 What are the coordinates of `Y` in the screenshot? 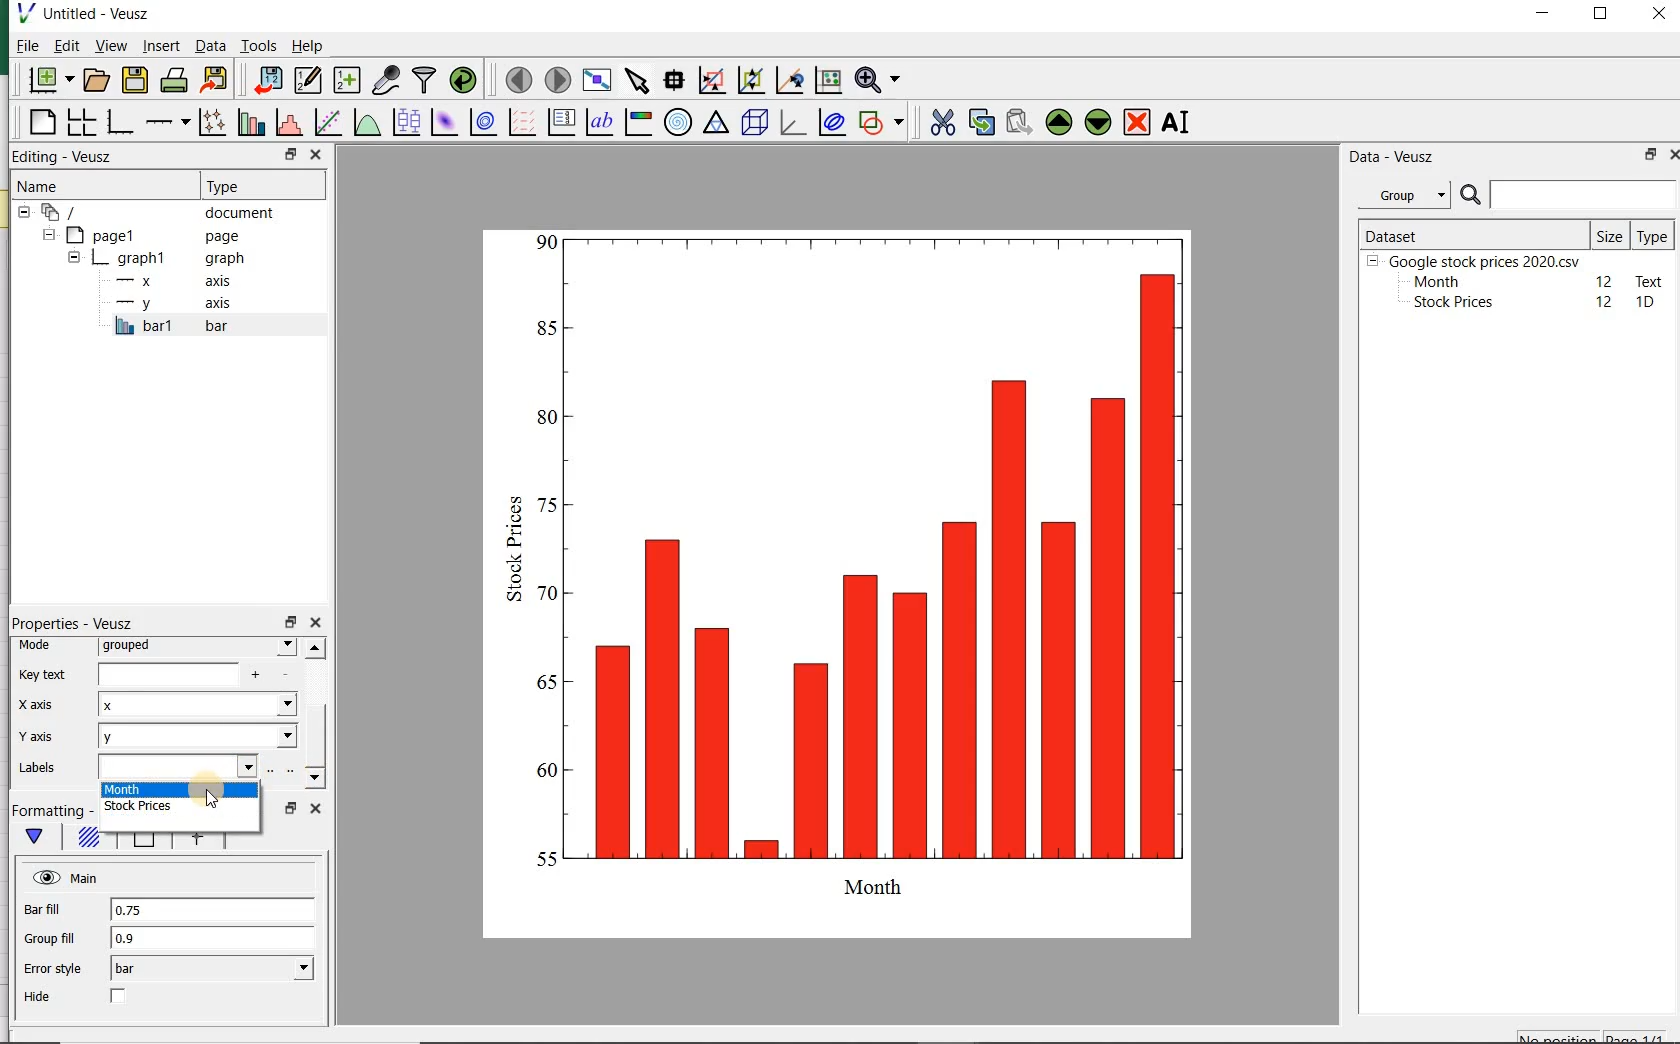 It's located at (199, 735).